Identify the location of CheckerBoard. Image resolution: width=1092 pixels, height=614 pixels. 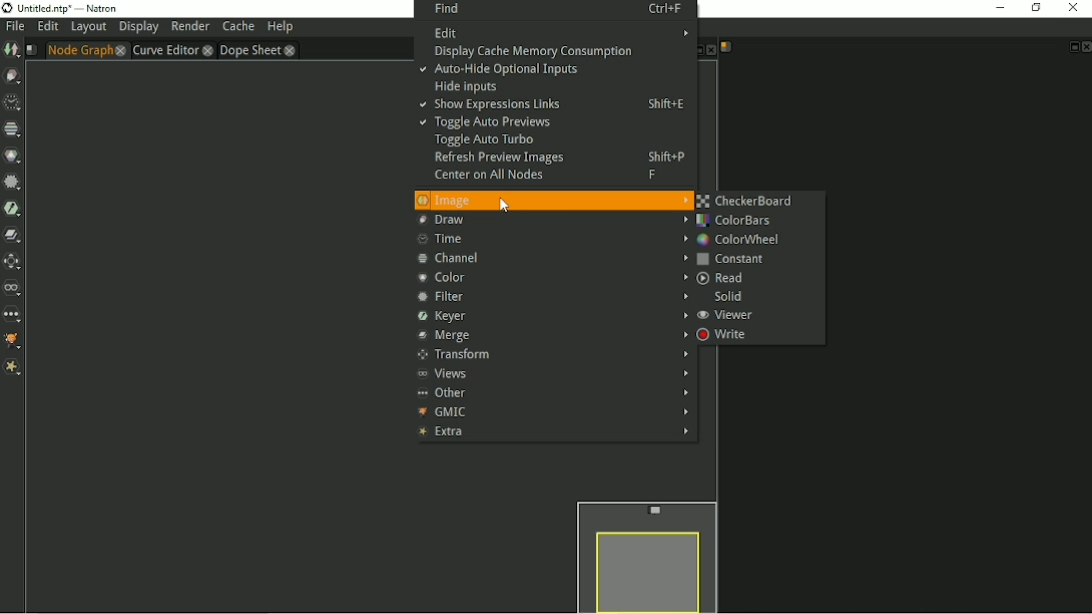
(751, 201).